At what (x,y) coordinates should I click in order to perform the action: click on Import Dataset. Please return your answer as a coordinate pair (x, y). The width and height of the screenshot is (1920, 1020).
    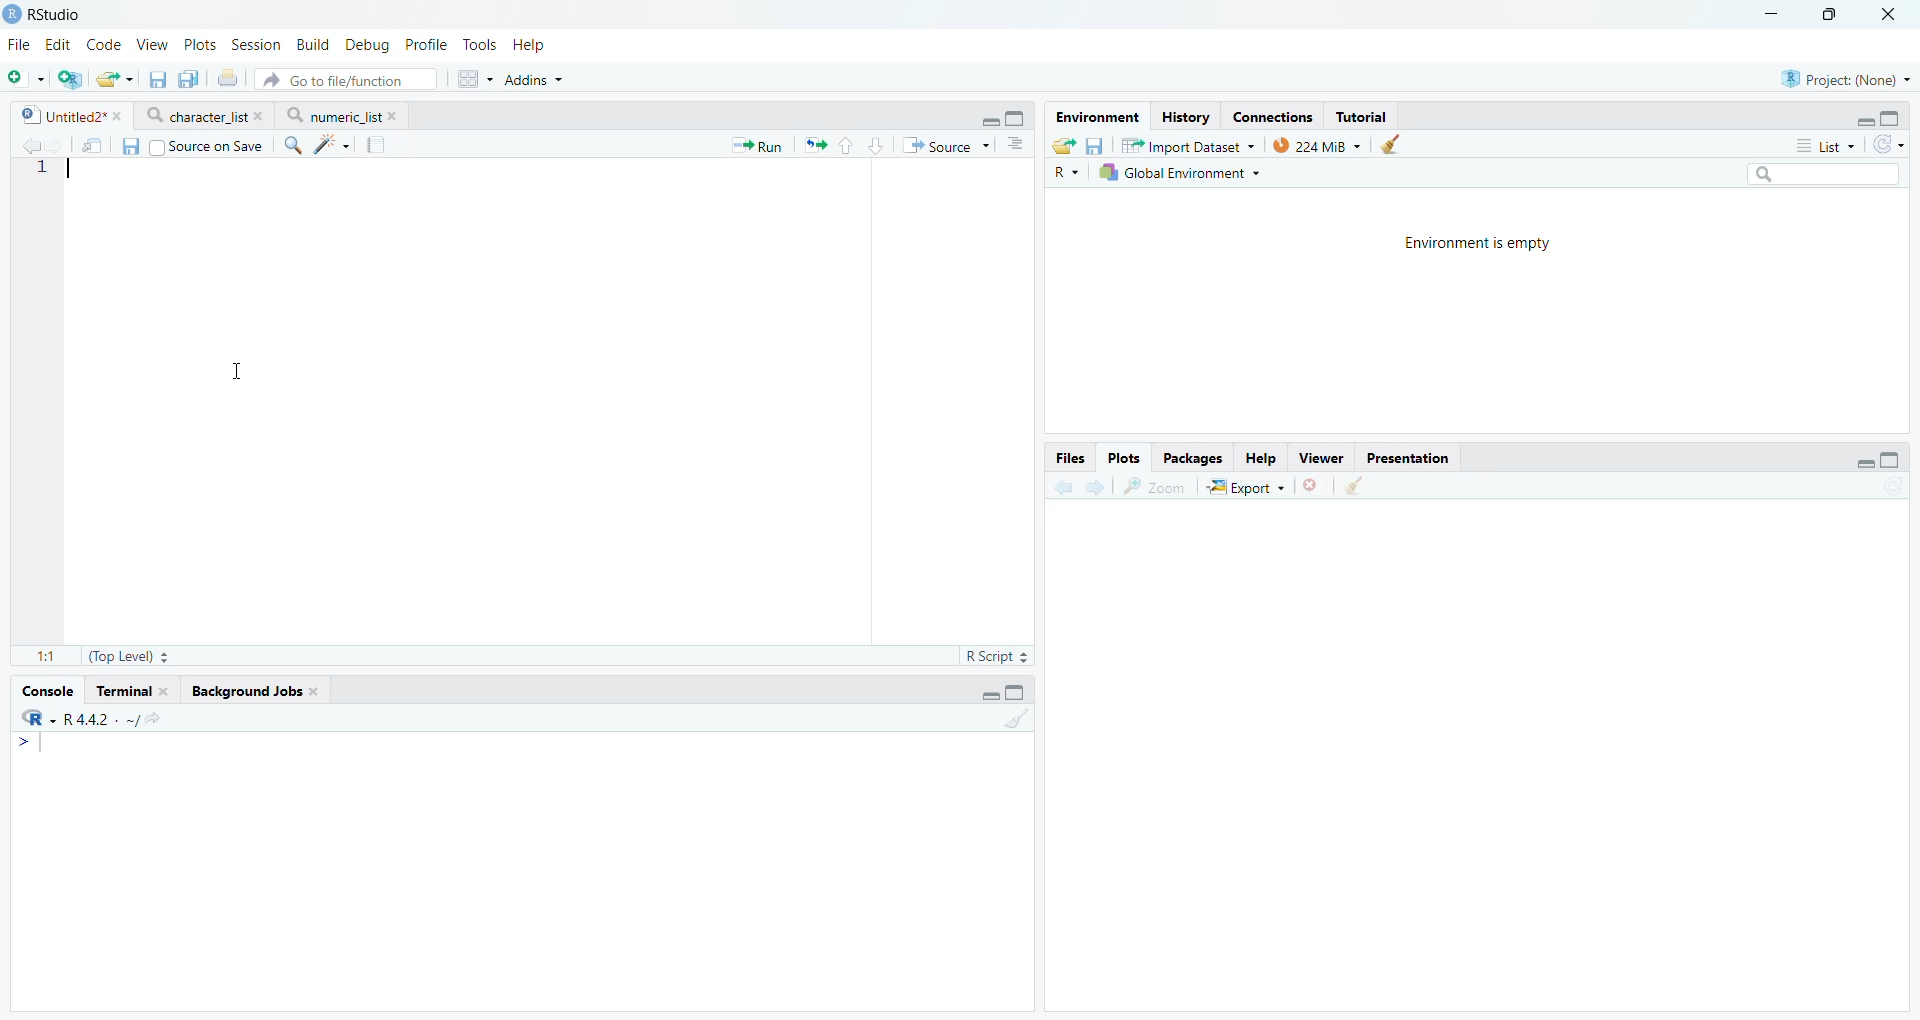
    Looking at the image, I should click on (1189, 146).